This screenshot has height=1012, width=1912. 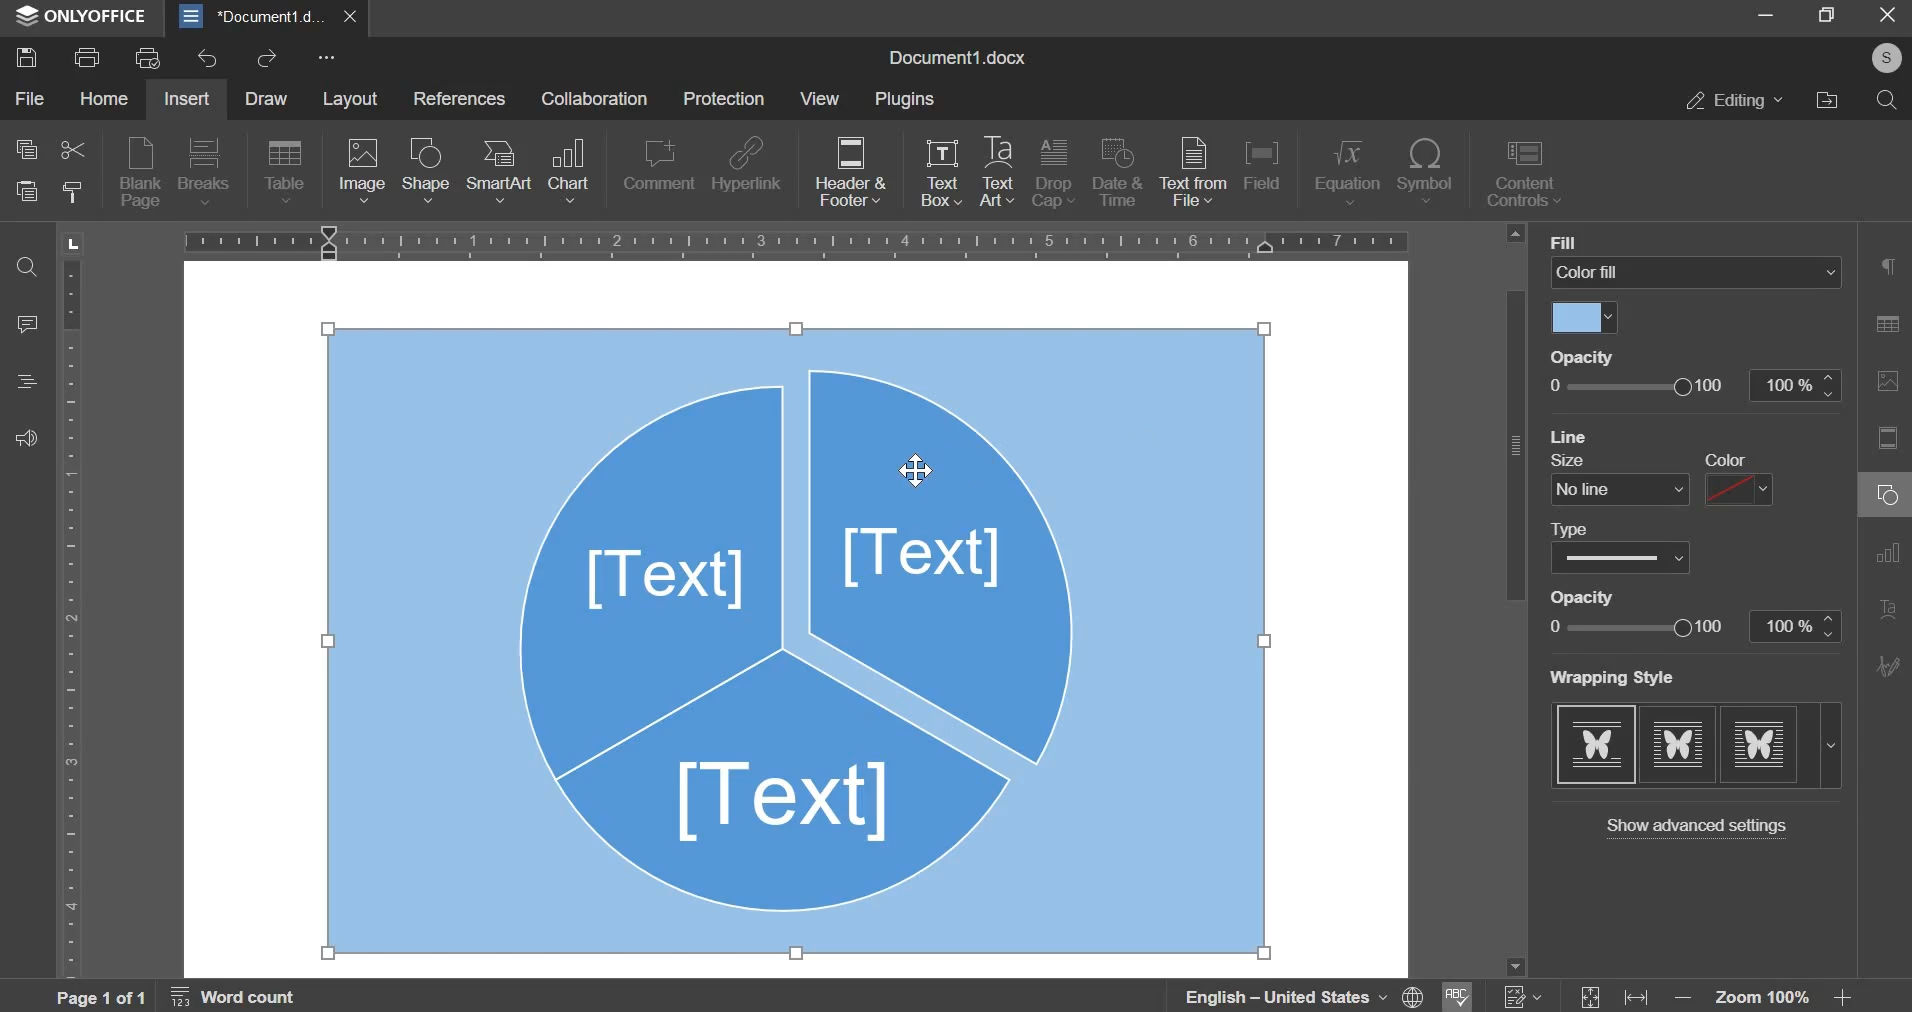 What do you see at coordinates (26, 57) in the screenshot?
I see `save` at bounding box center [26, 57].